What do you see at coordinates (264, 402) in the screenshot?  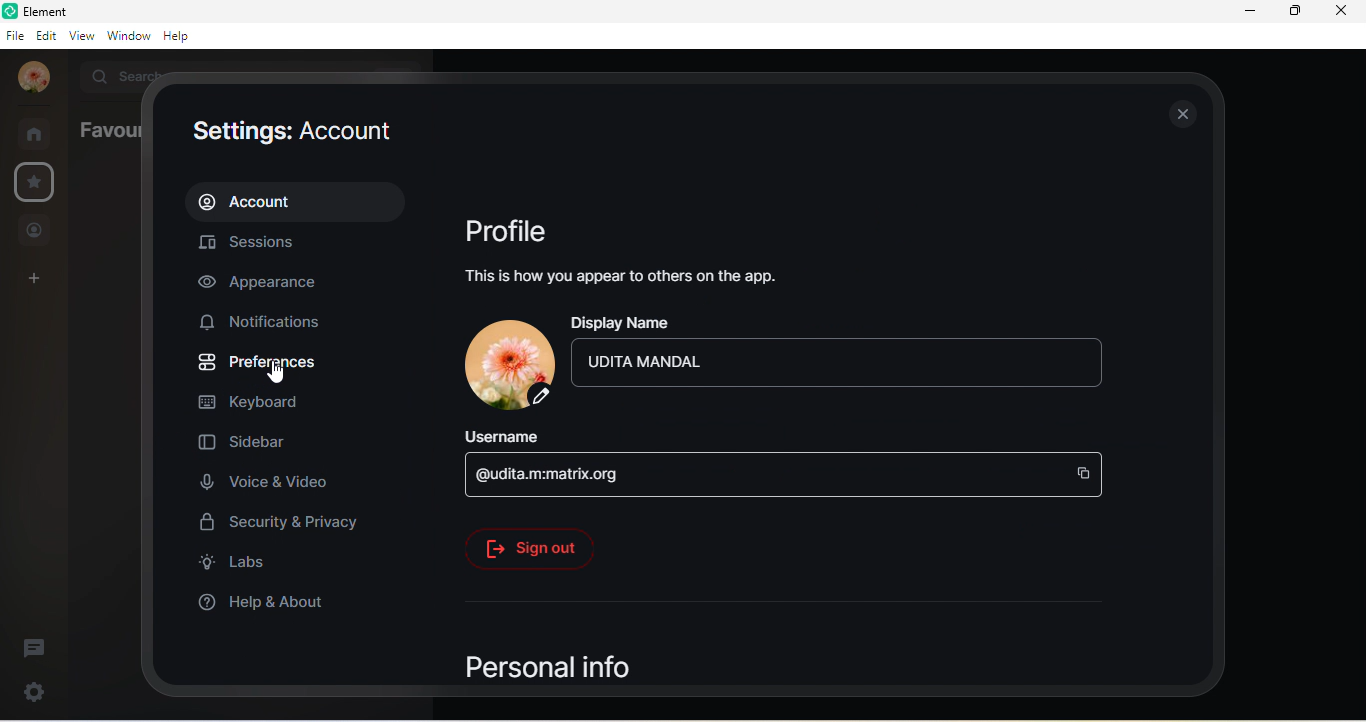 I see `keyboard` at bounding box center [264, 402].